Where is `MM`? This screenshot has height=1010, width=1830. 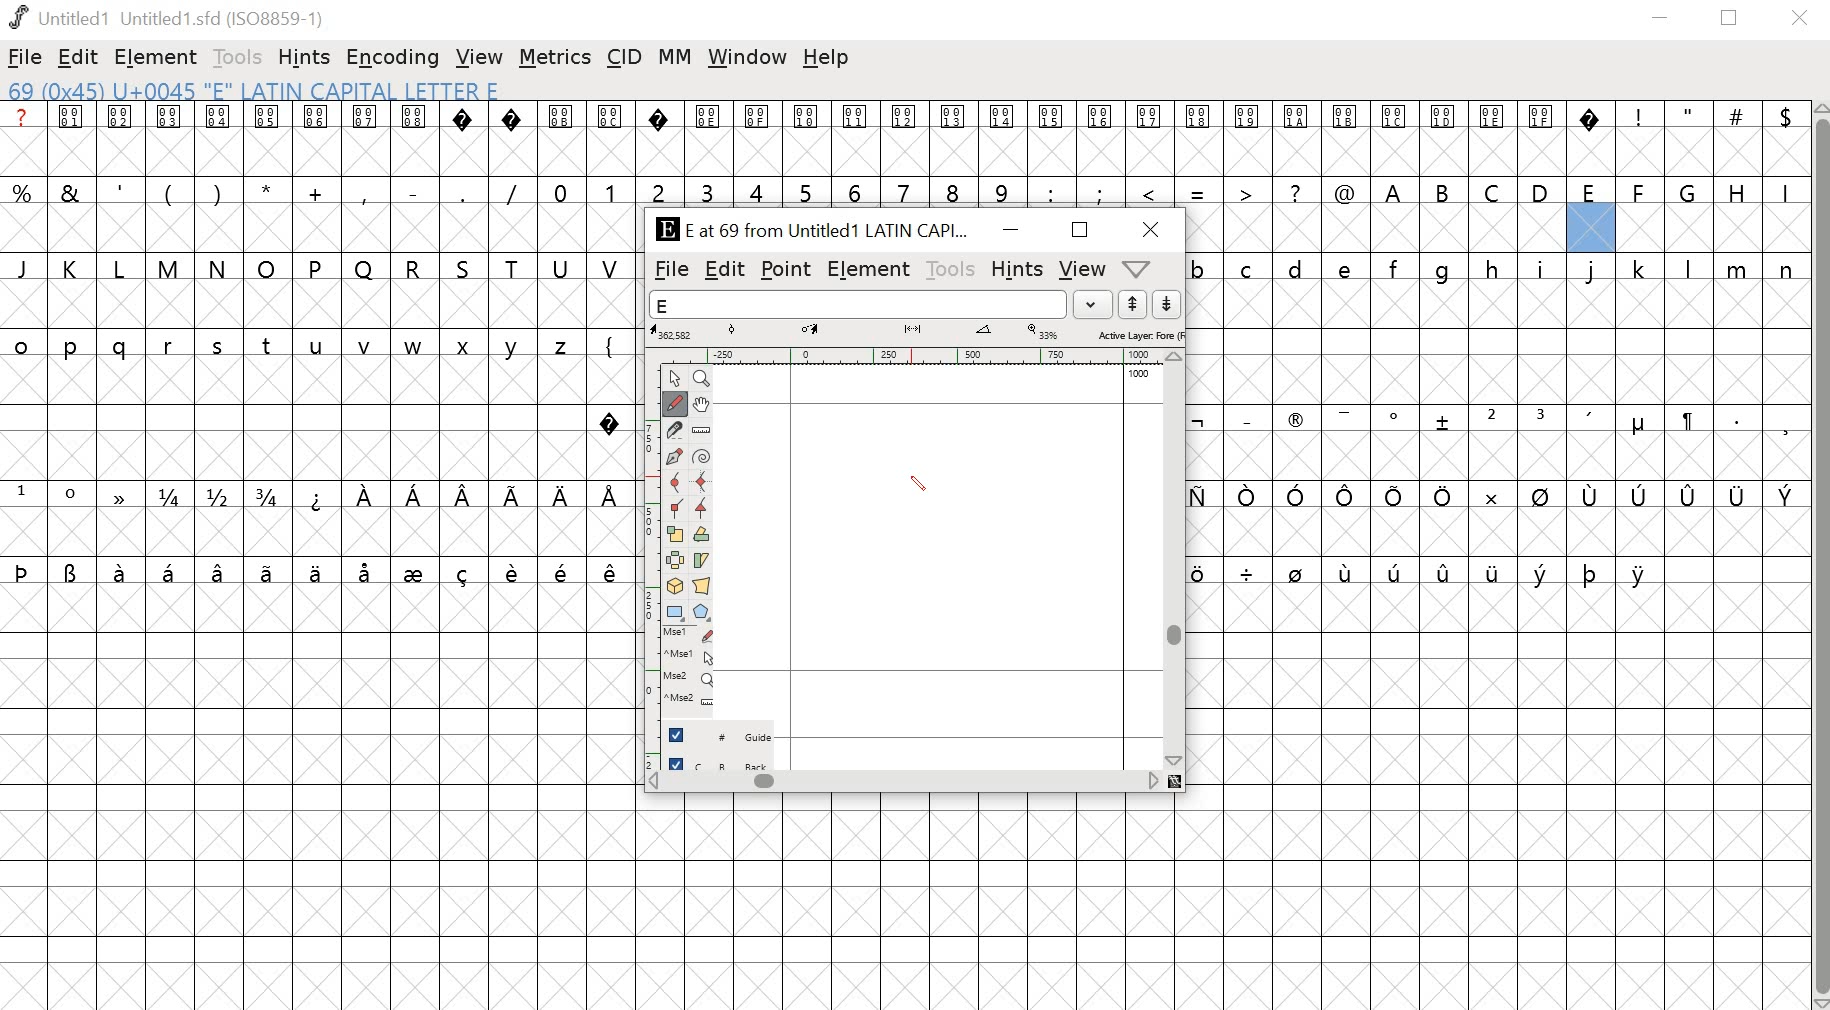 MM is located at coordinates (675, 58).